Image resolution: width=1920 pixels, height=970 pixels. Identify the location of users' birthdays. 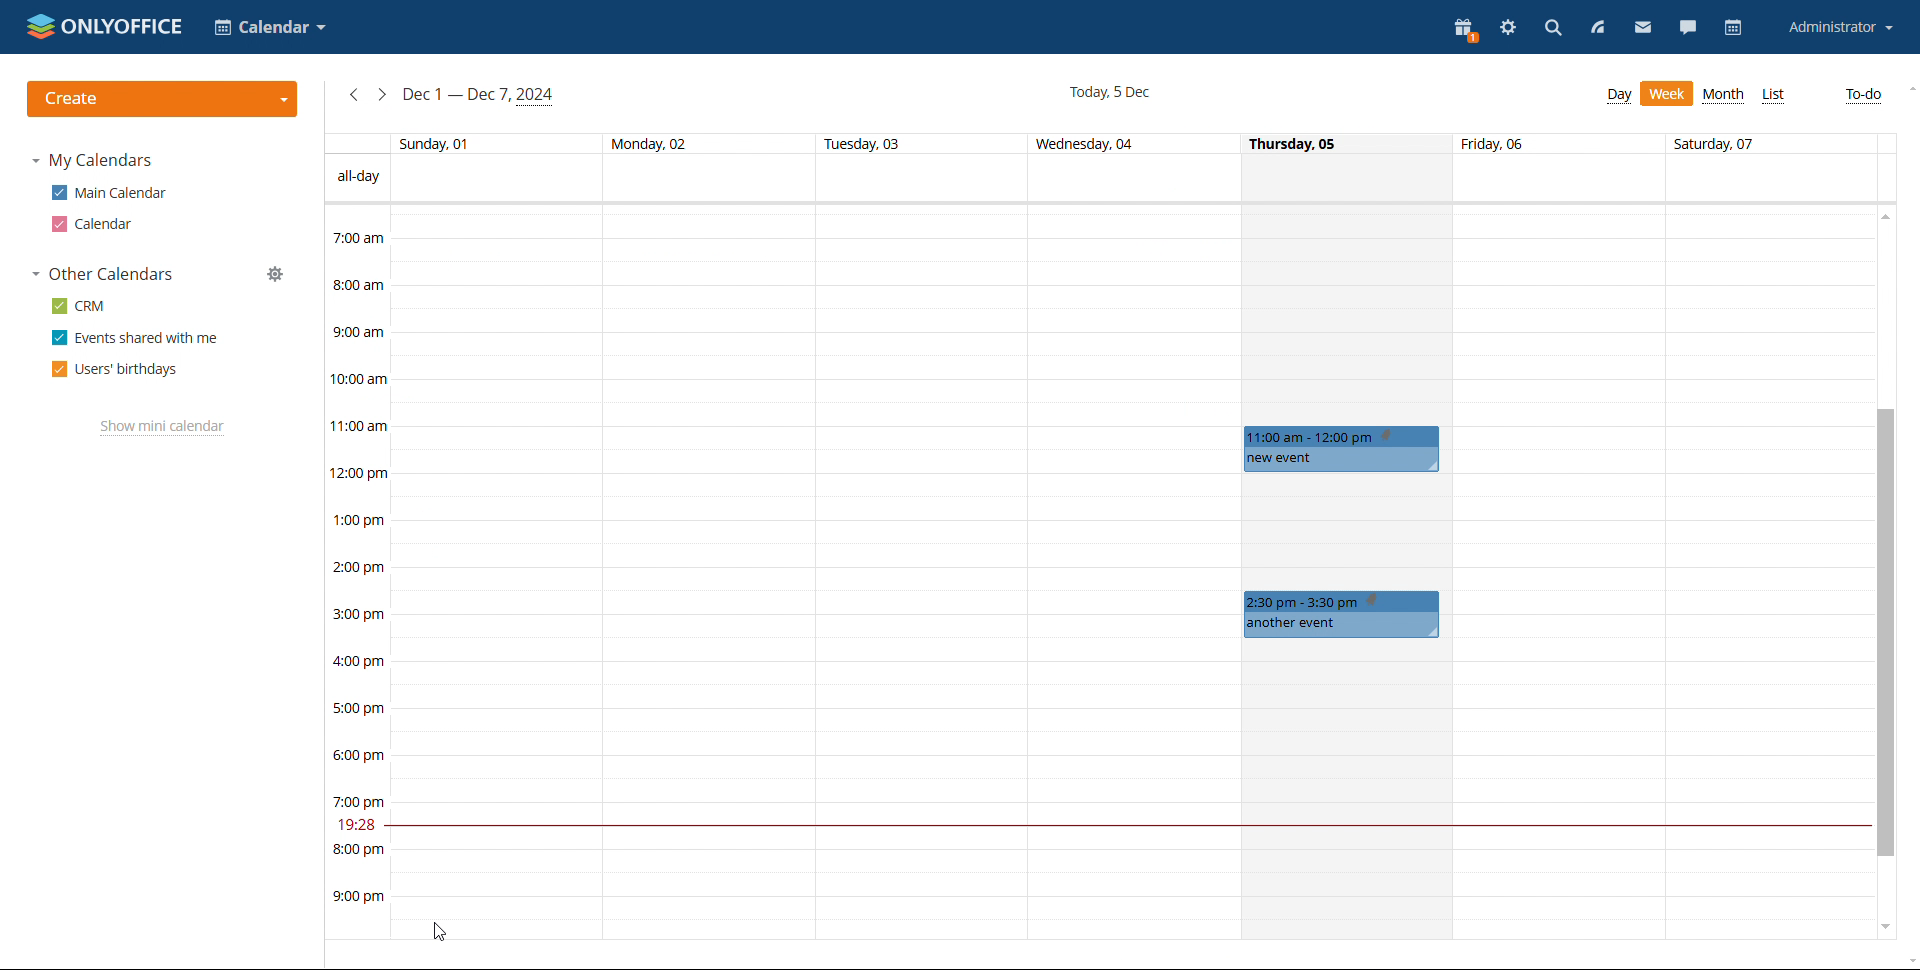
(115, 370).